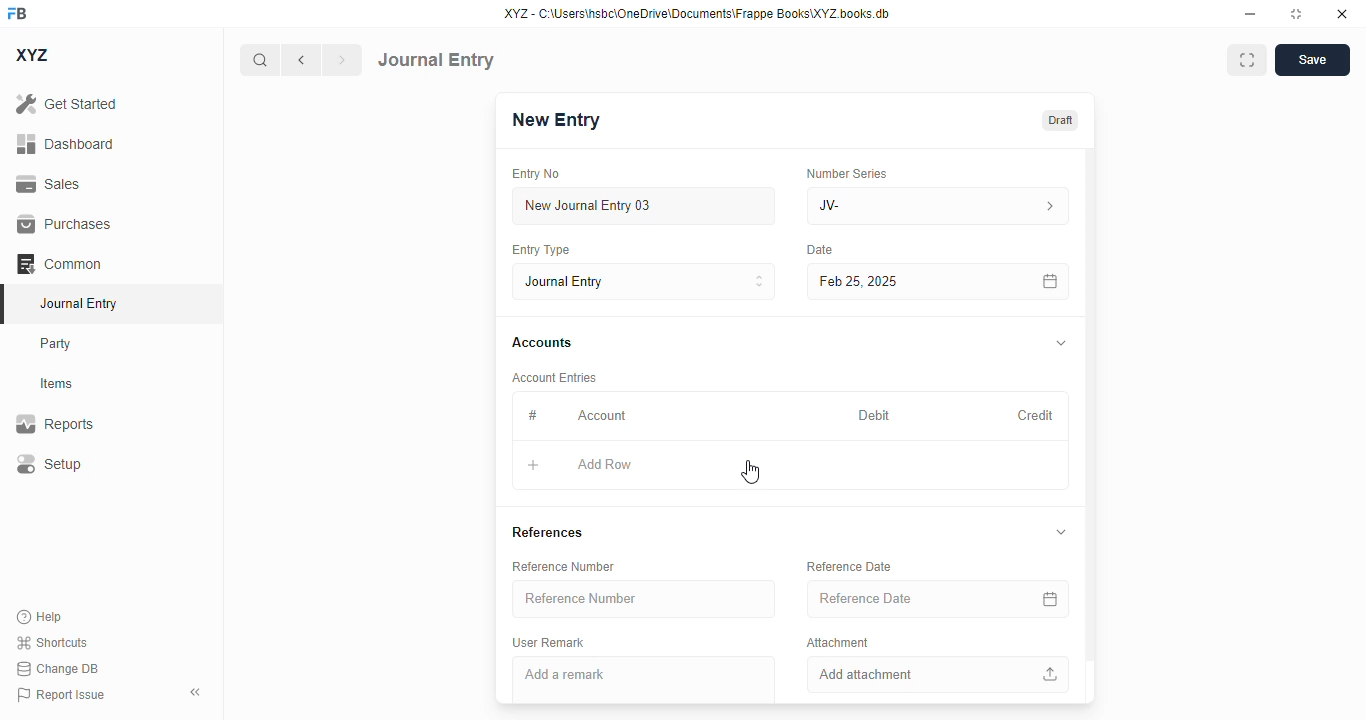 The image size is (1366, 720). I want to click on help, so click(40, 617).